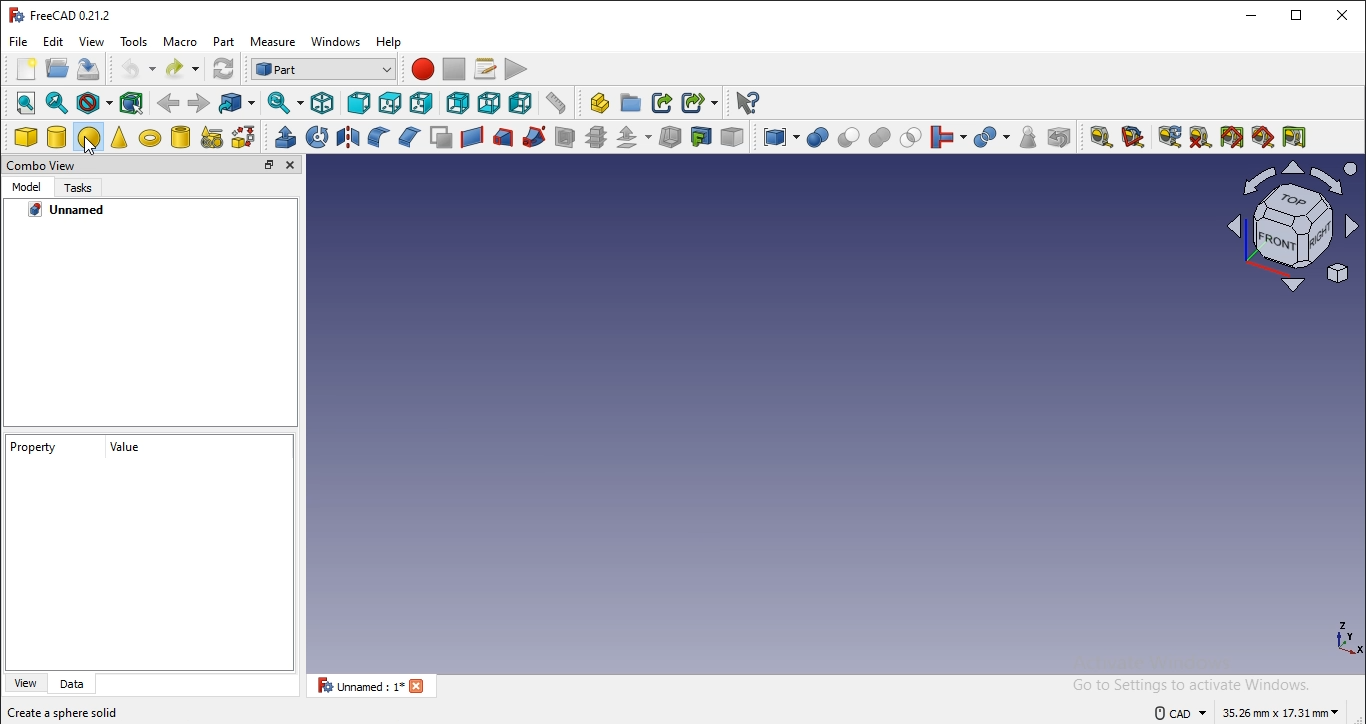  Describe the element at coordinates (631, 102) in the screenshot. I see `create folder` at that location.